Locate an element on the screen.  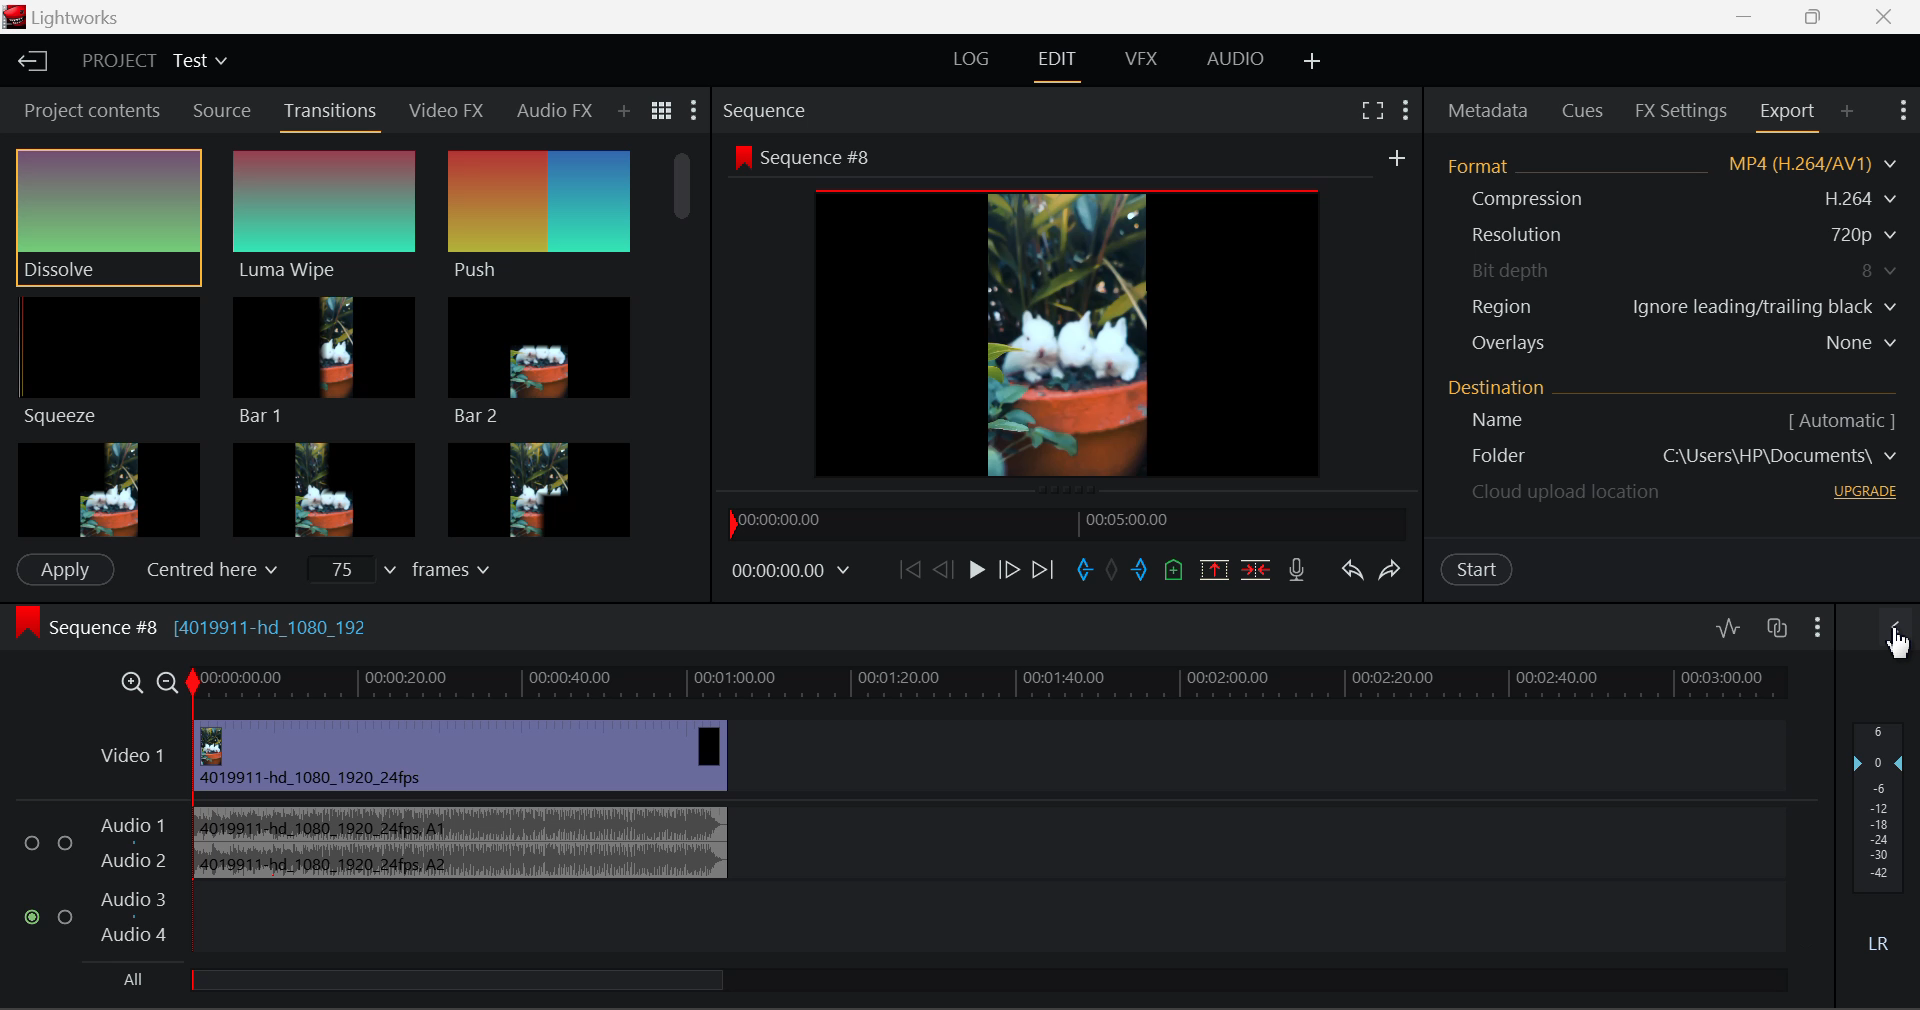
Undo is located at coordinates (1351, 569).